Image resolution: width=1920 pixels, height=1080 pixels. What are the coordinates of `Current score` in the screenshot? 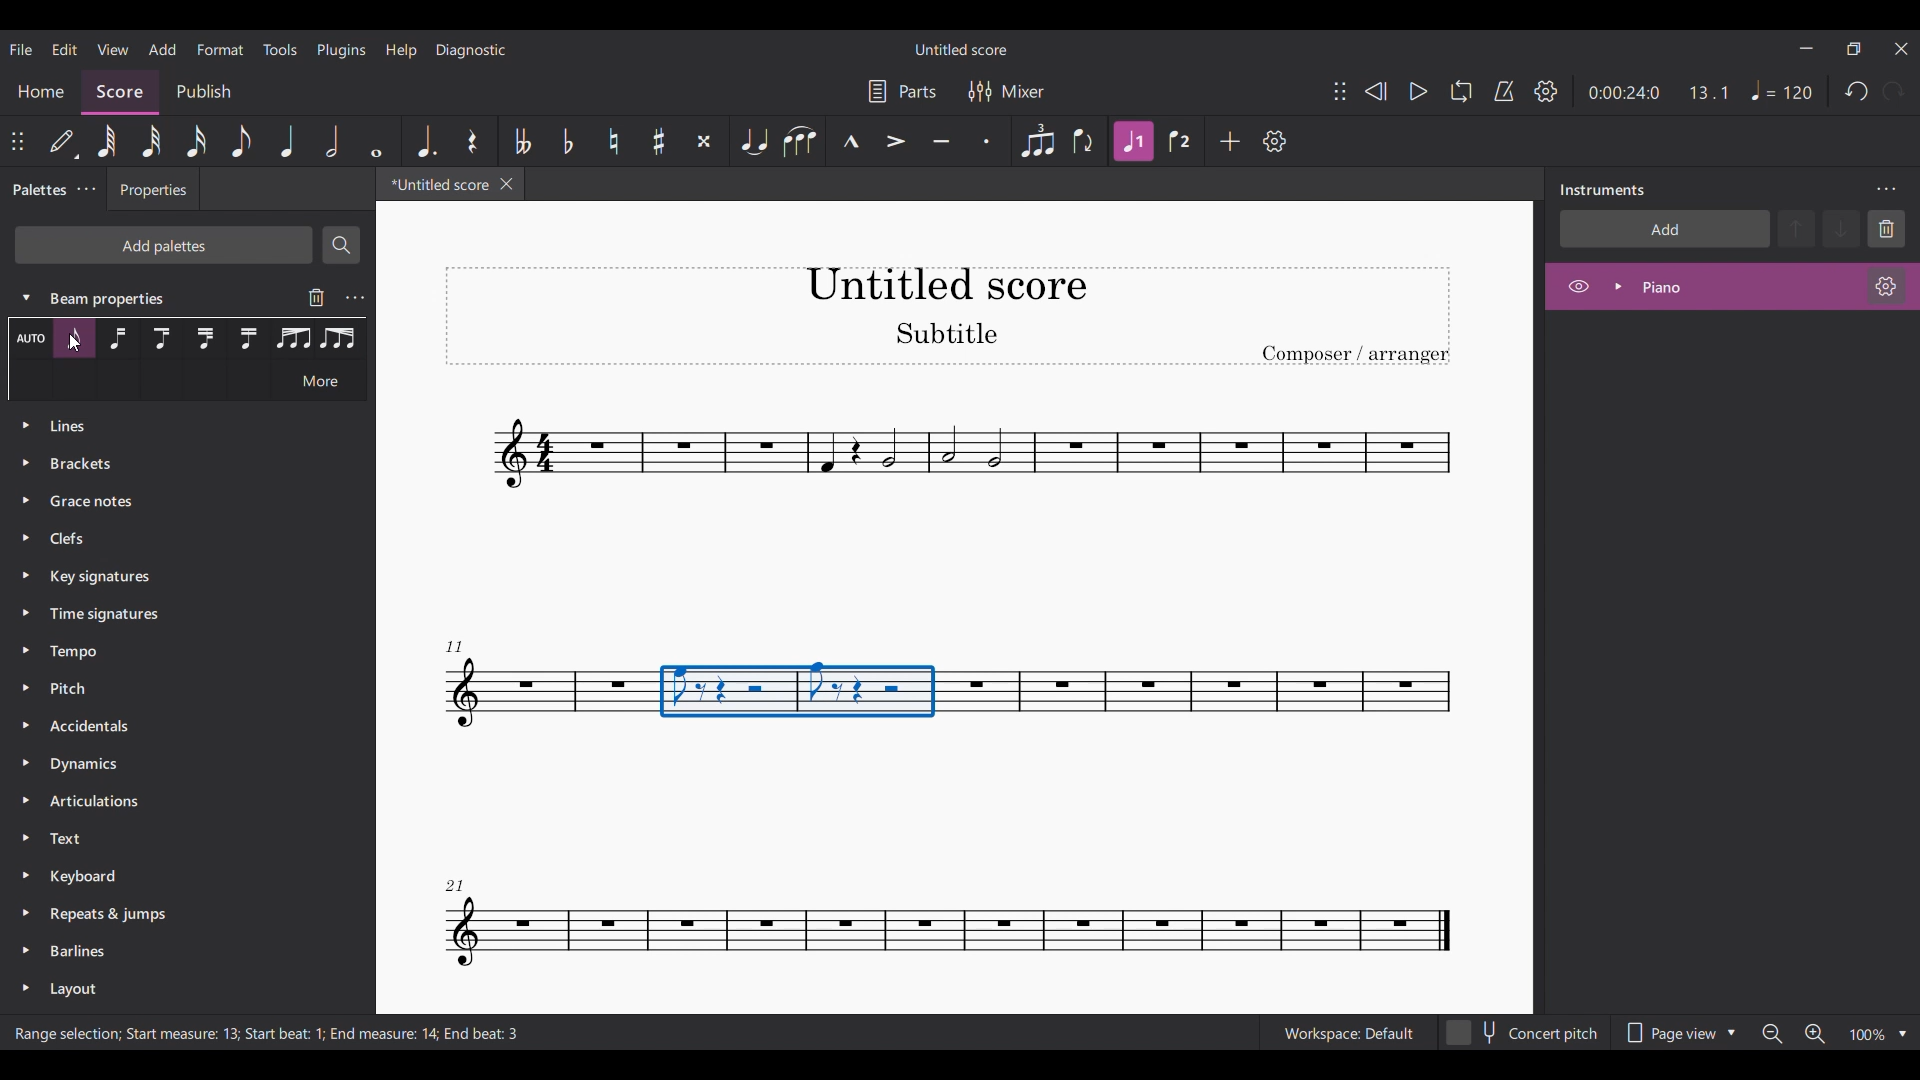 It's located at (434, 188).